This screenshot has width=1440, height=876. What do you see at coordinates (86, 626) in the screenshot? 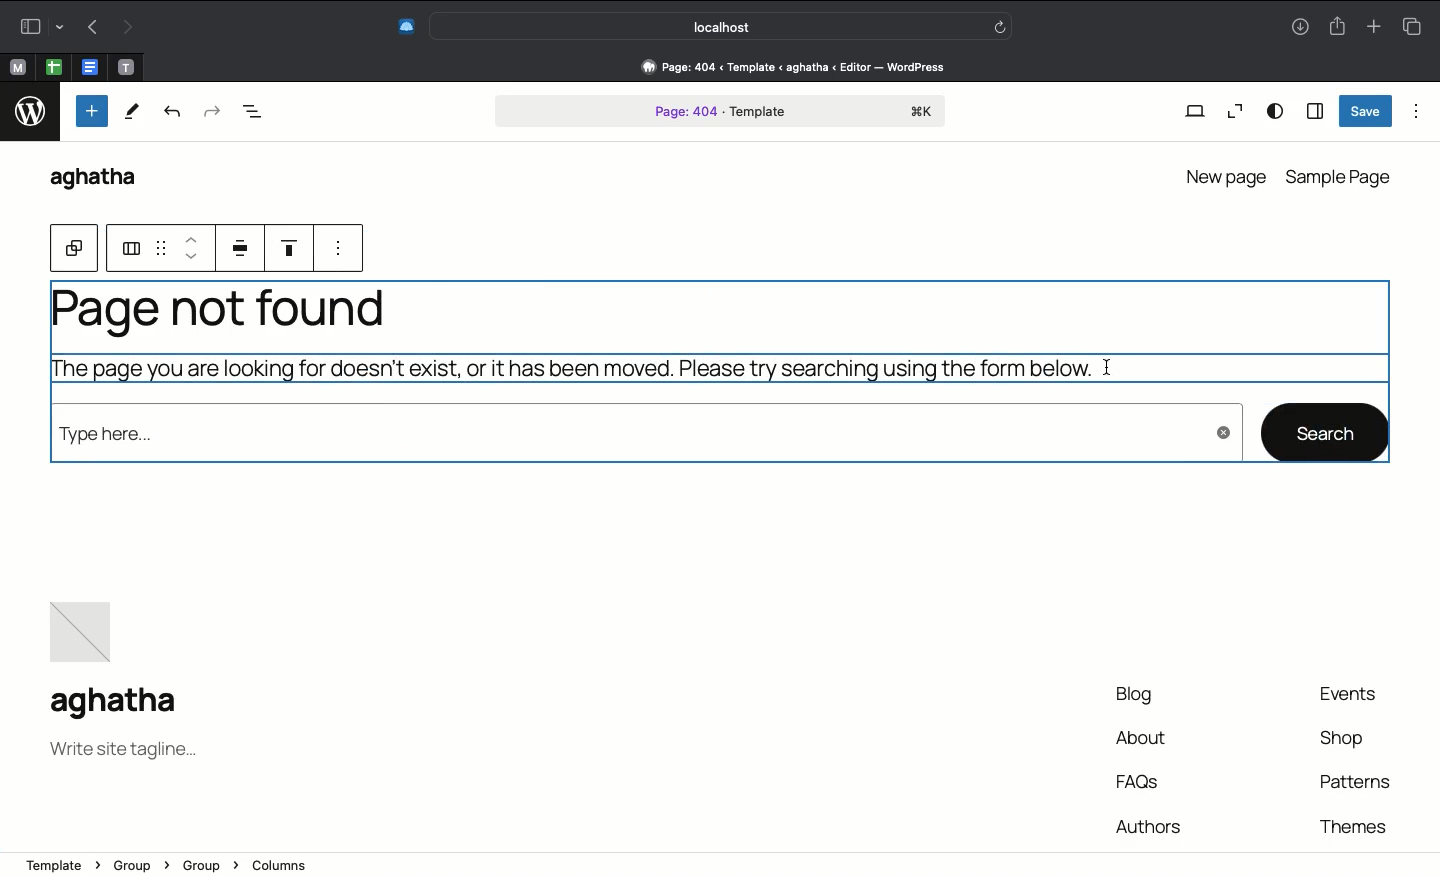
I see `Image` at bounding box center [86, 626].